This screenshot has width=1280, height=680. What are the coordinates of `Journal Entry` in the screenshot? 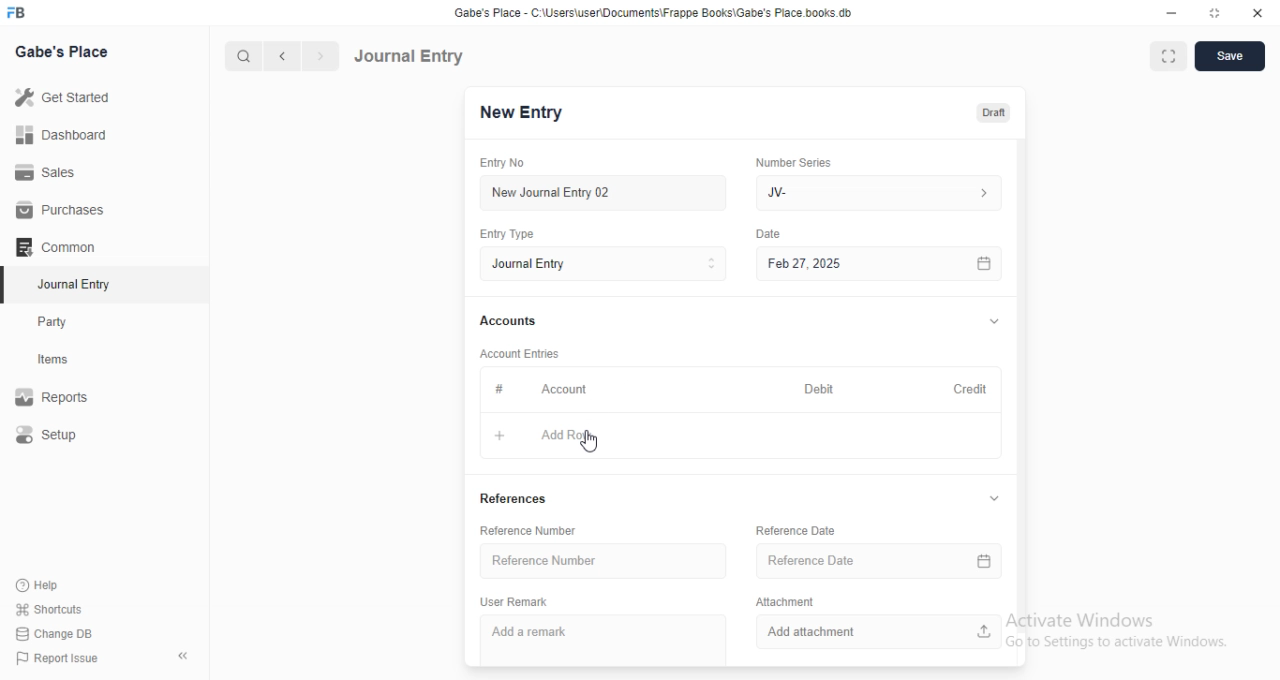 It's located at (412, 55).